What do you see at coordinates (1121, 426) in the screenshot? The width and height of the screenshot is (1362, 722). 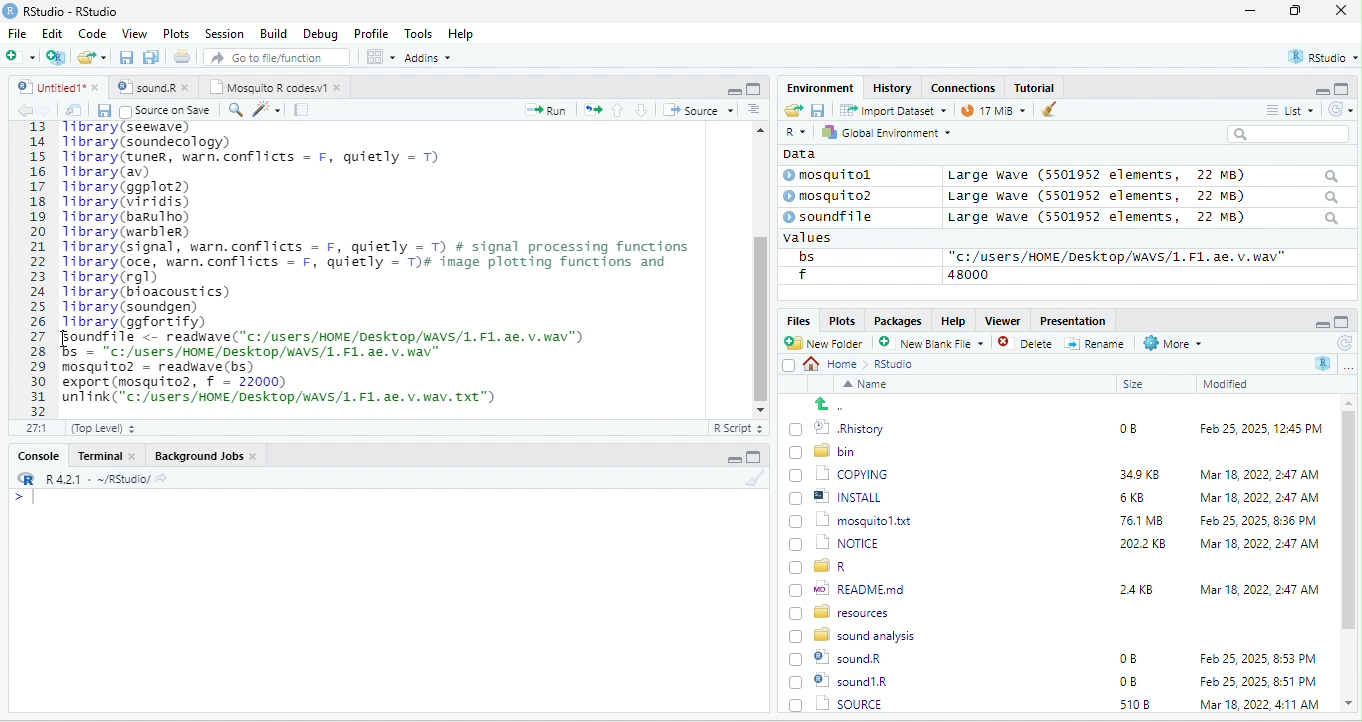 I see `0B` at bounding box center [1121, 426].